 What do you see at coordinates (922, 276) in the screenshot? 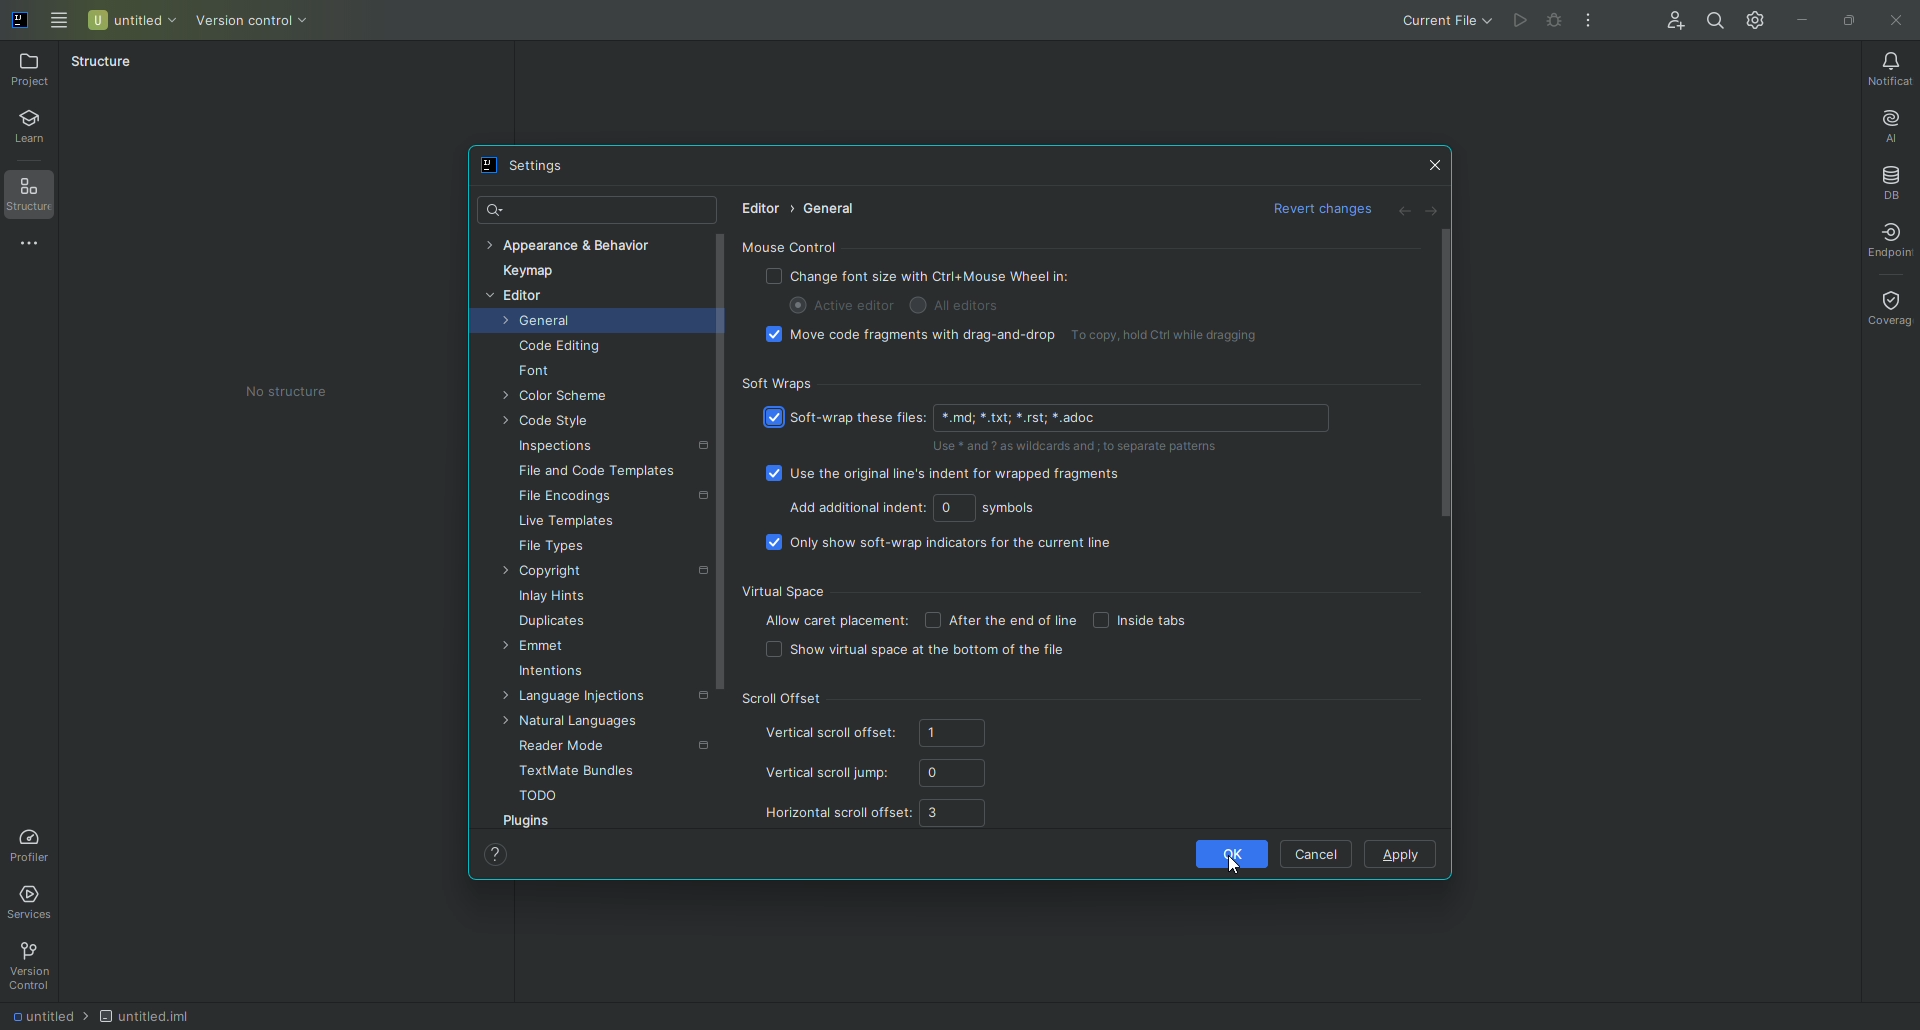
I see `Change font size` at bounding box center [922, 276].